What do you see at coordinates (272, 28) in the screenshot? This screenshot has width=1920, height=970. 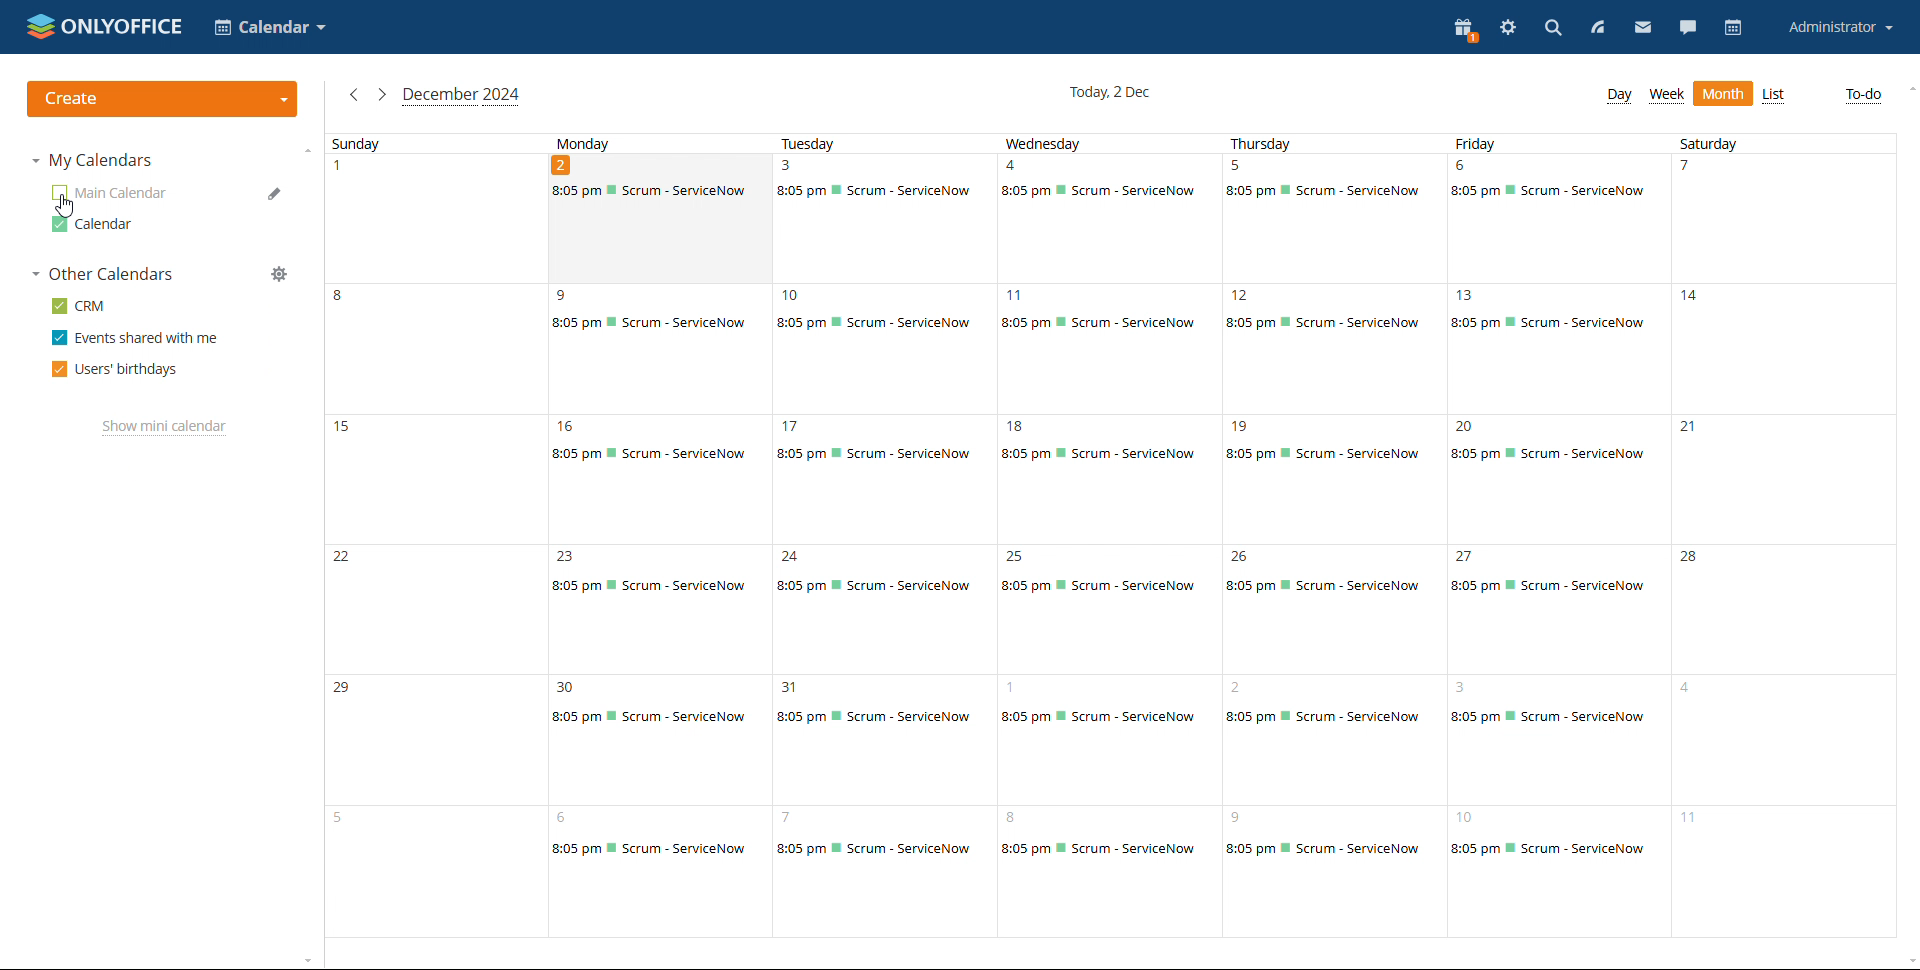 I see `select application` at bounding box center [272, 28].